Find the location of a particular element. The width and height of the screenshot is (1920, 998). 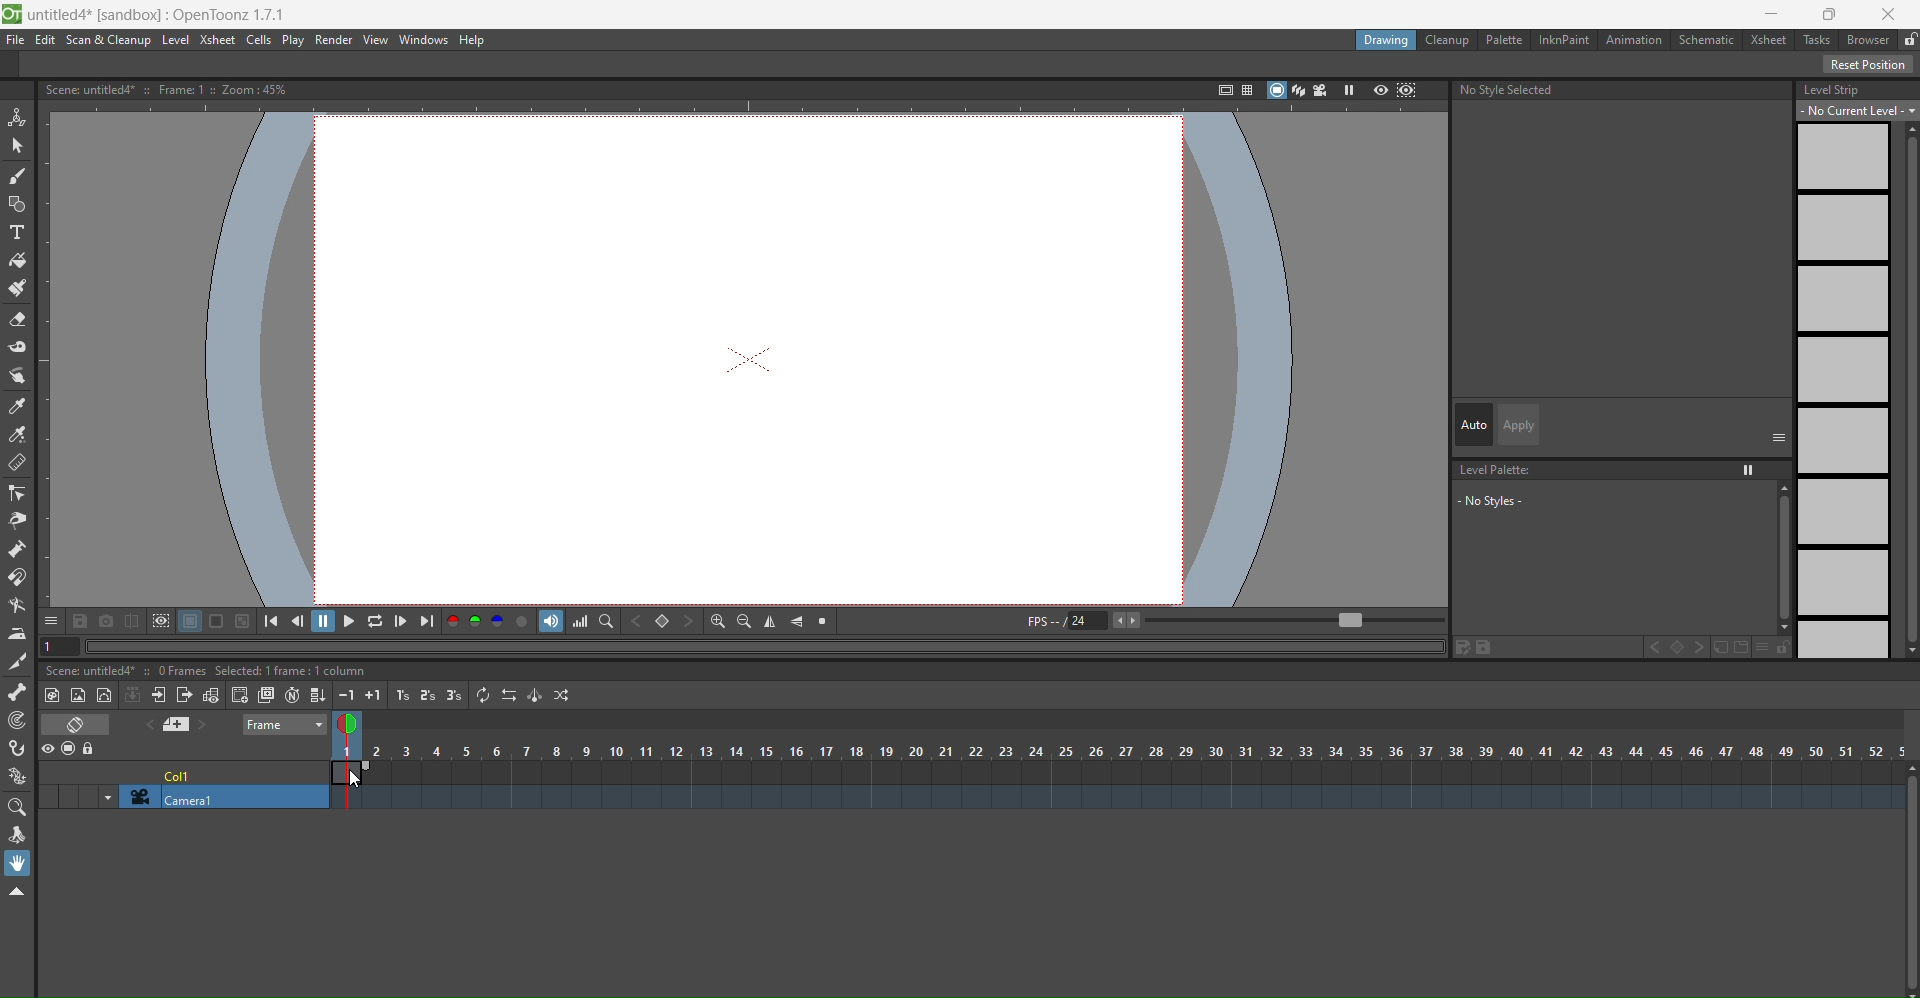

camera view is located at coordinates (1321, 90).